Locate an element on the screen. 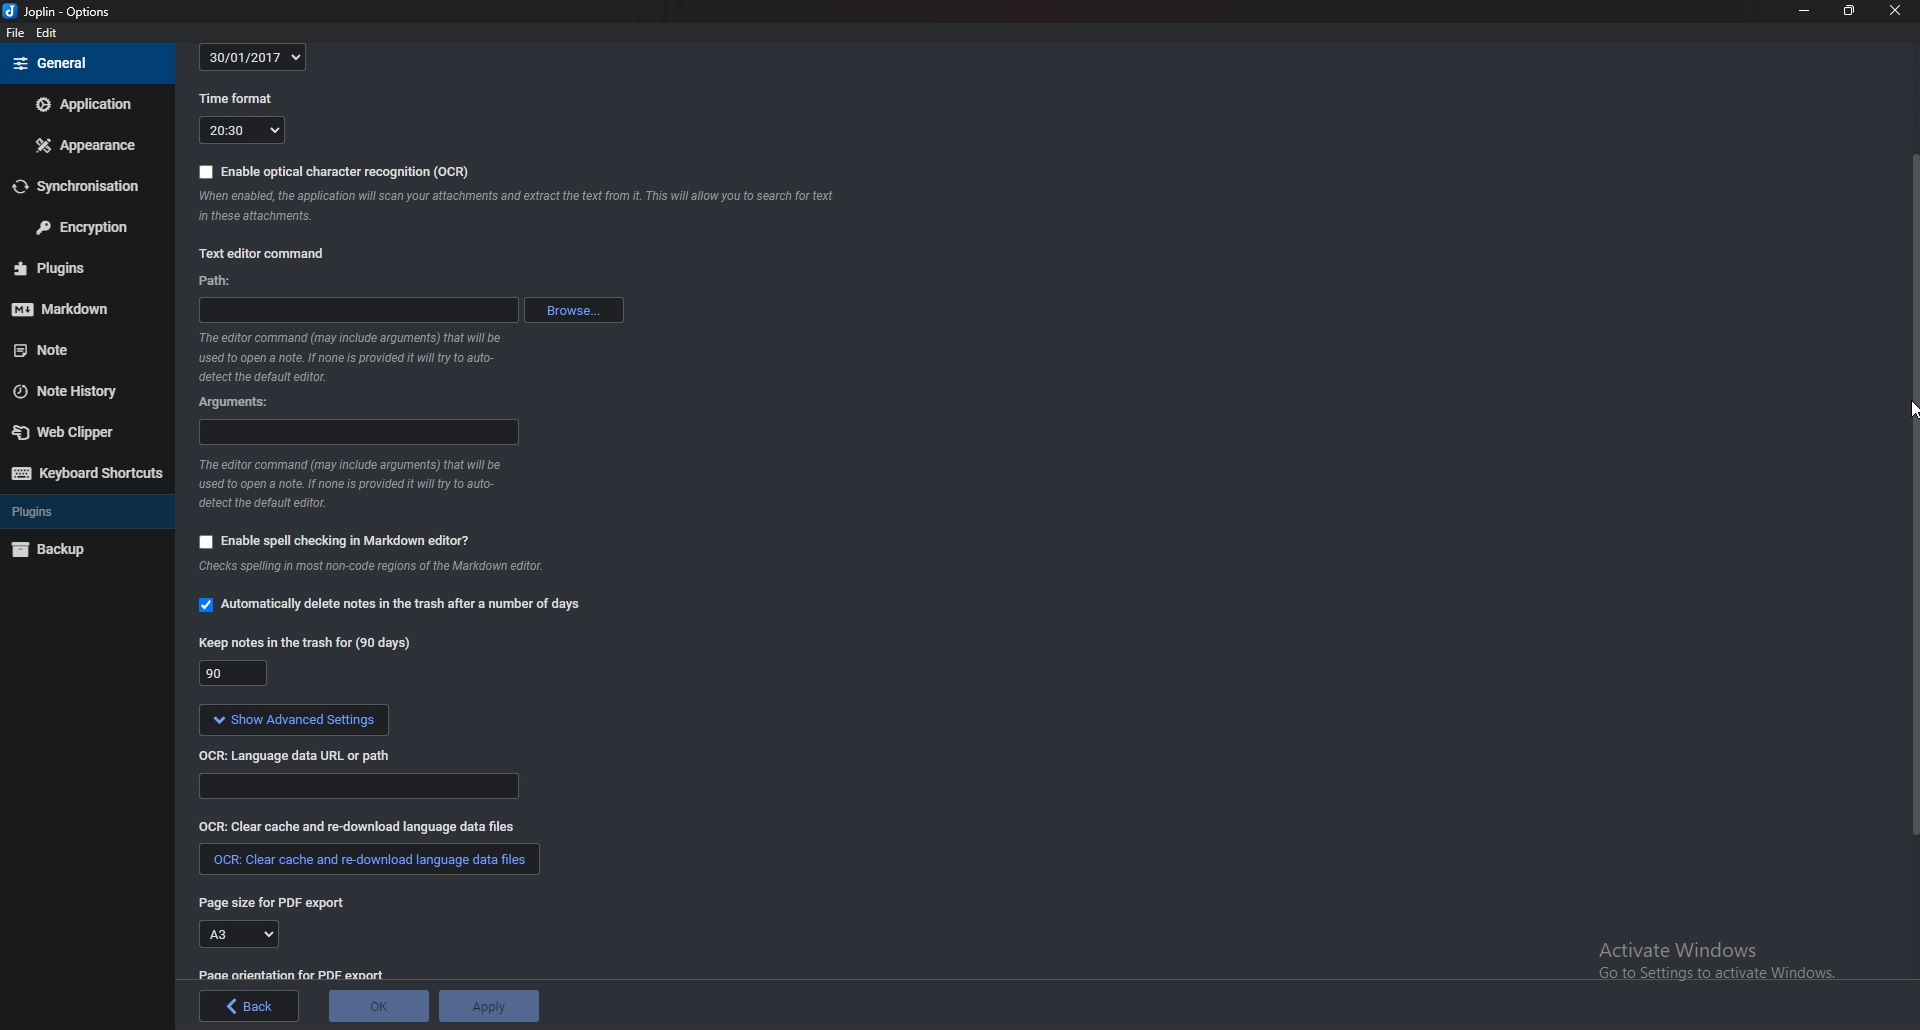  Application is located at coordinates (83, 105).